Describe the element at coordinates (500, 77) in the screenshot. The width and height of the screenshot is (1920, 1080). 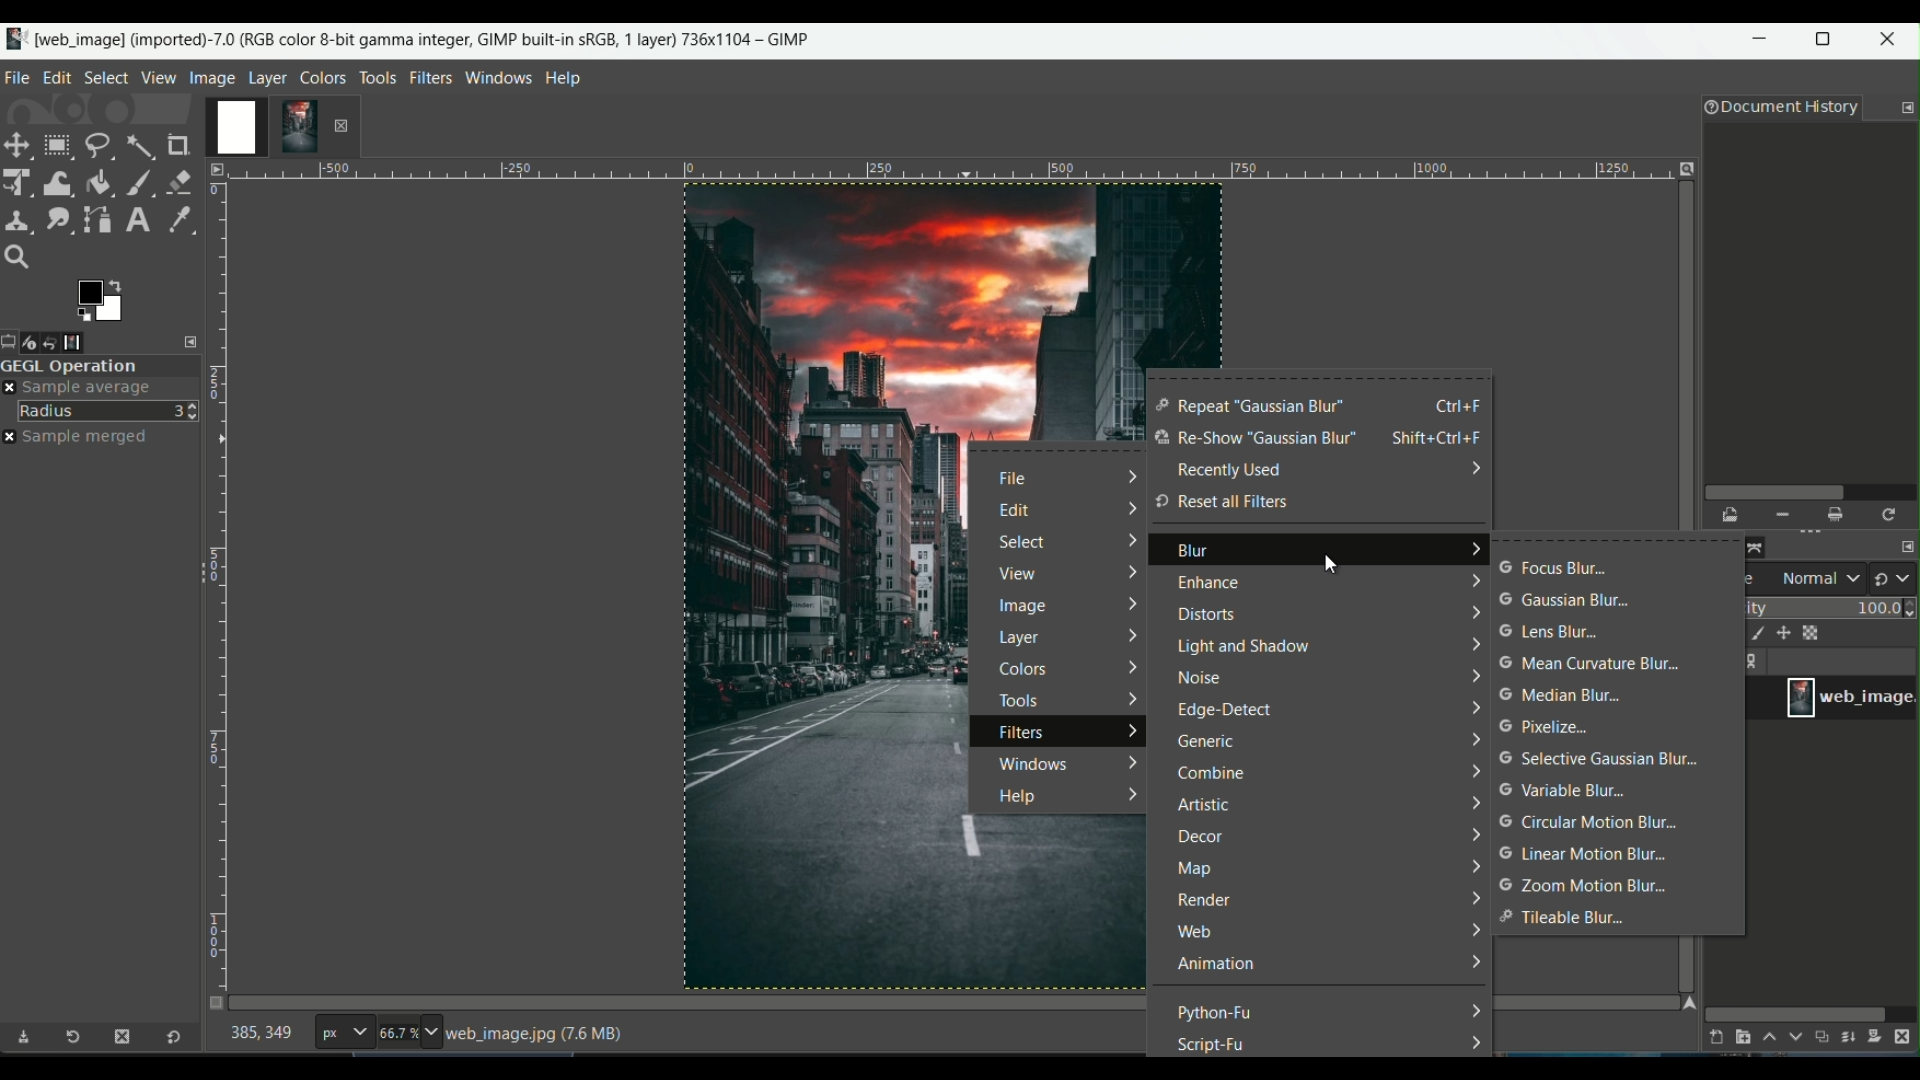
I see `windows tab` at that location.